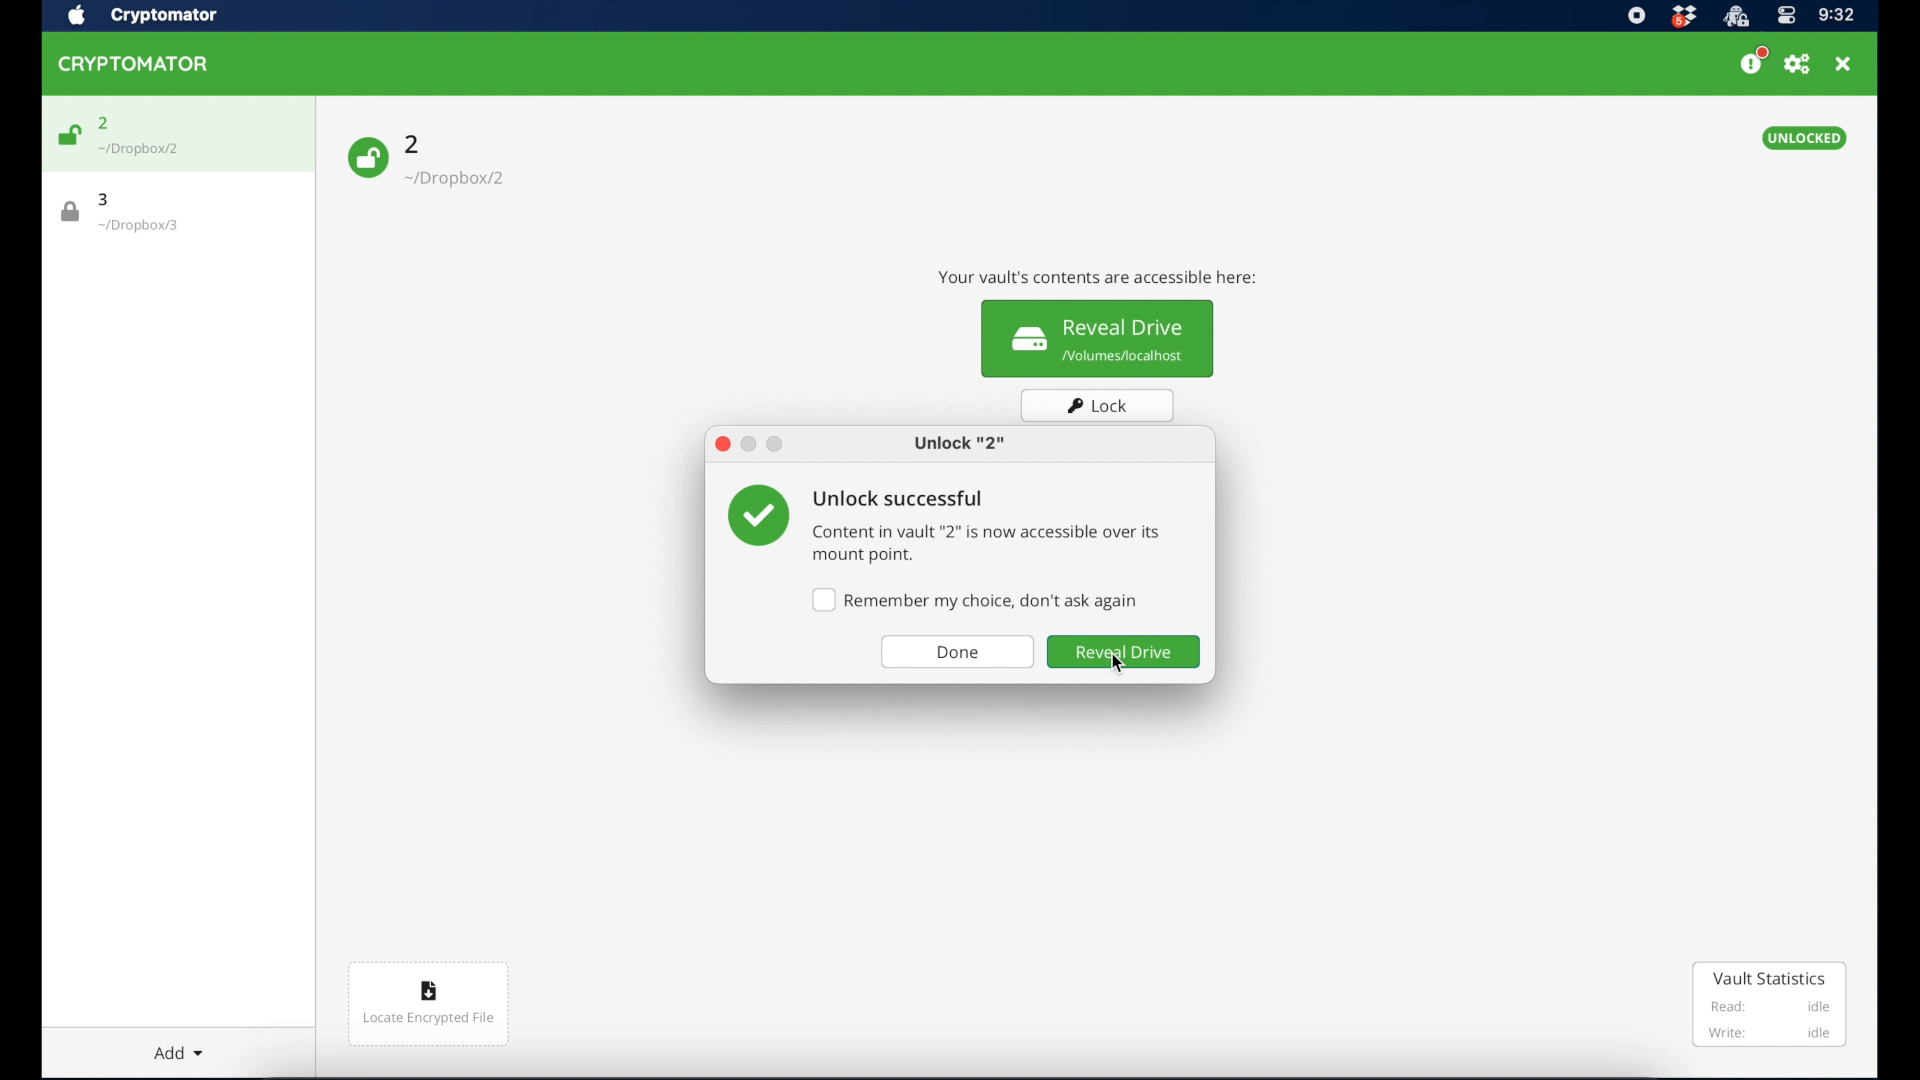  I want to click on check mark, so click(759, 517).